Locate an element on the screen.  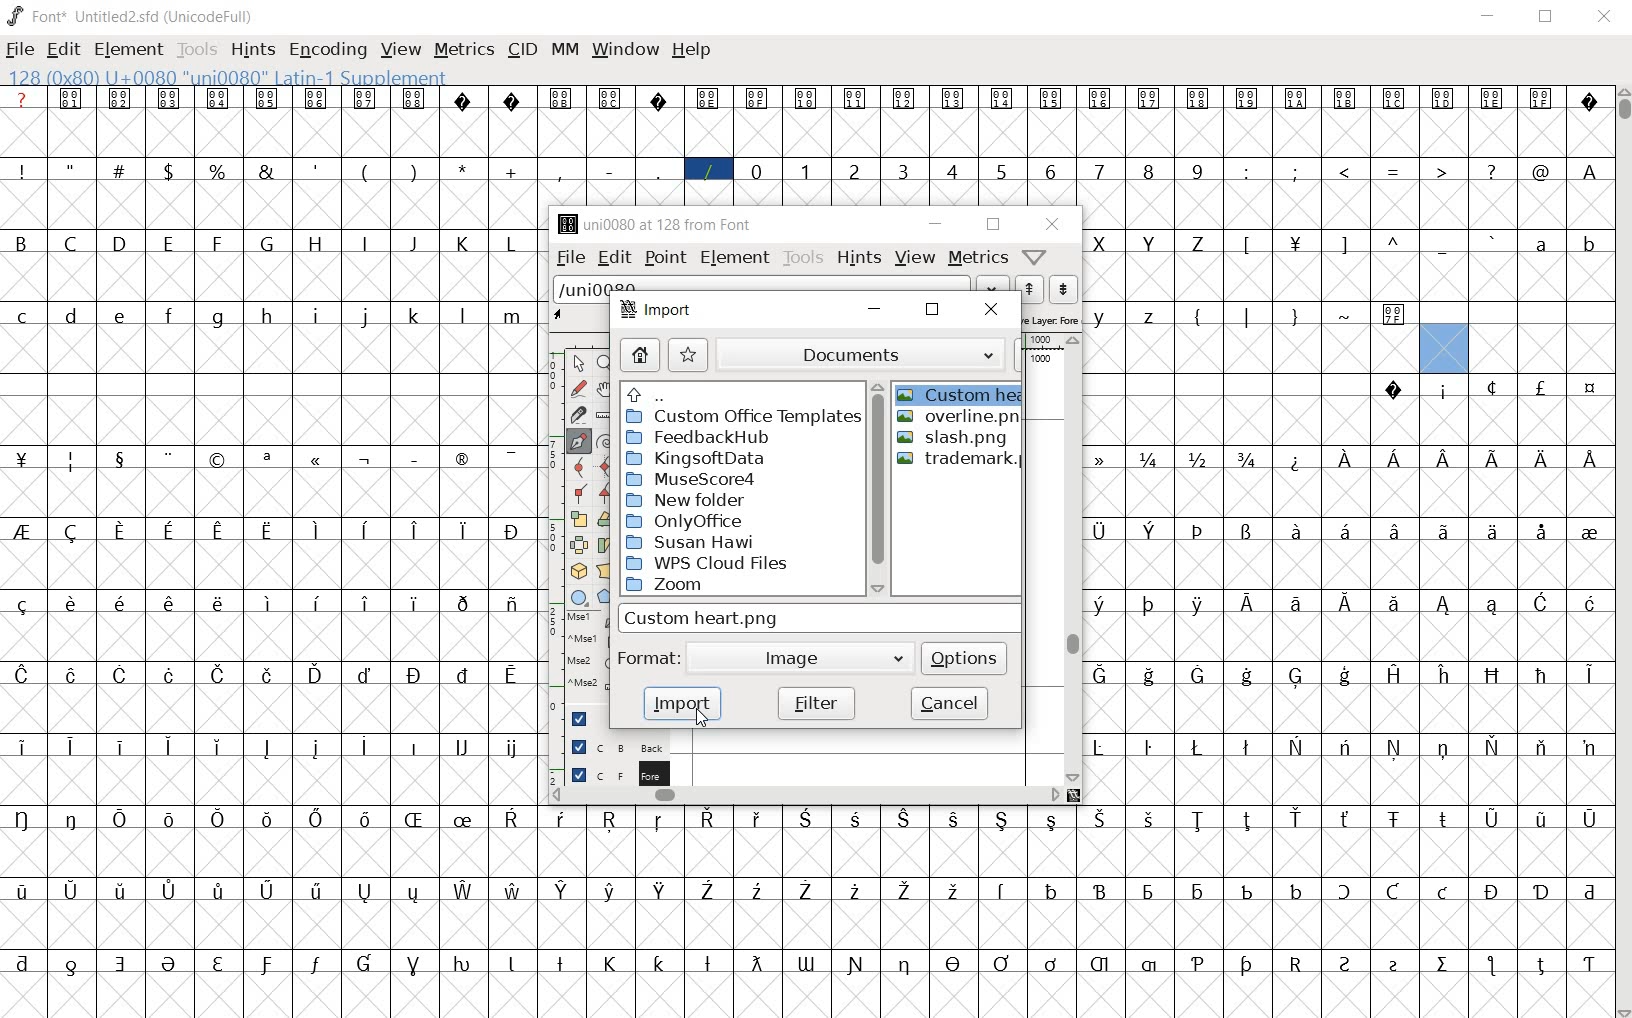
glyph is located at coordinates (1297, 462).